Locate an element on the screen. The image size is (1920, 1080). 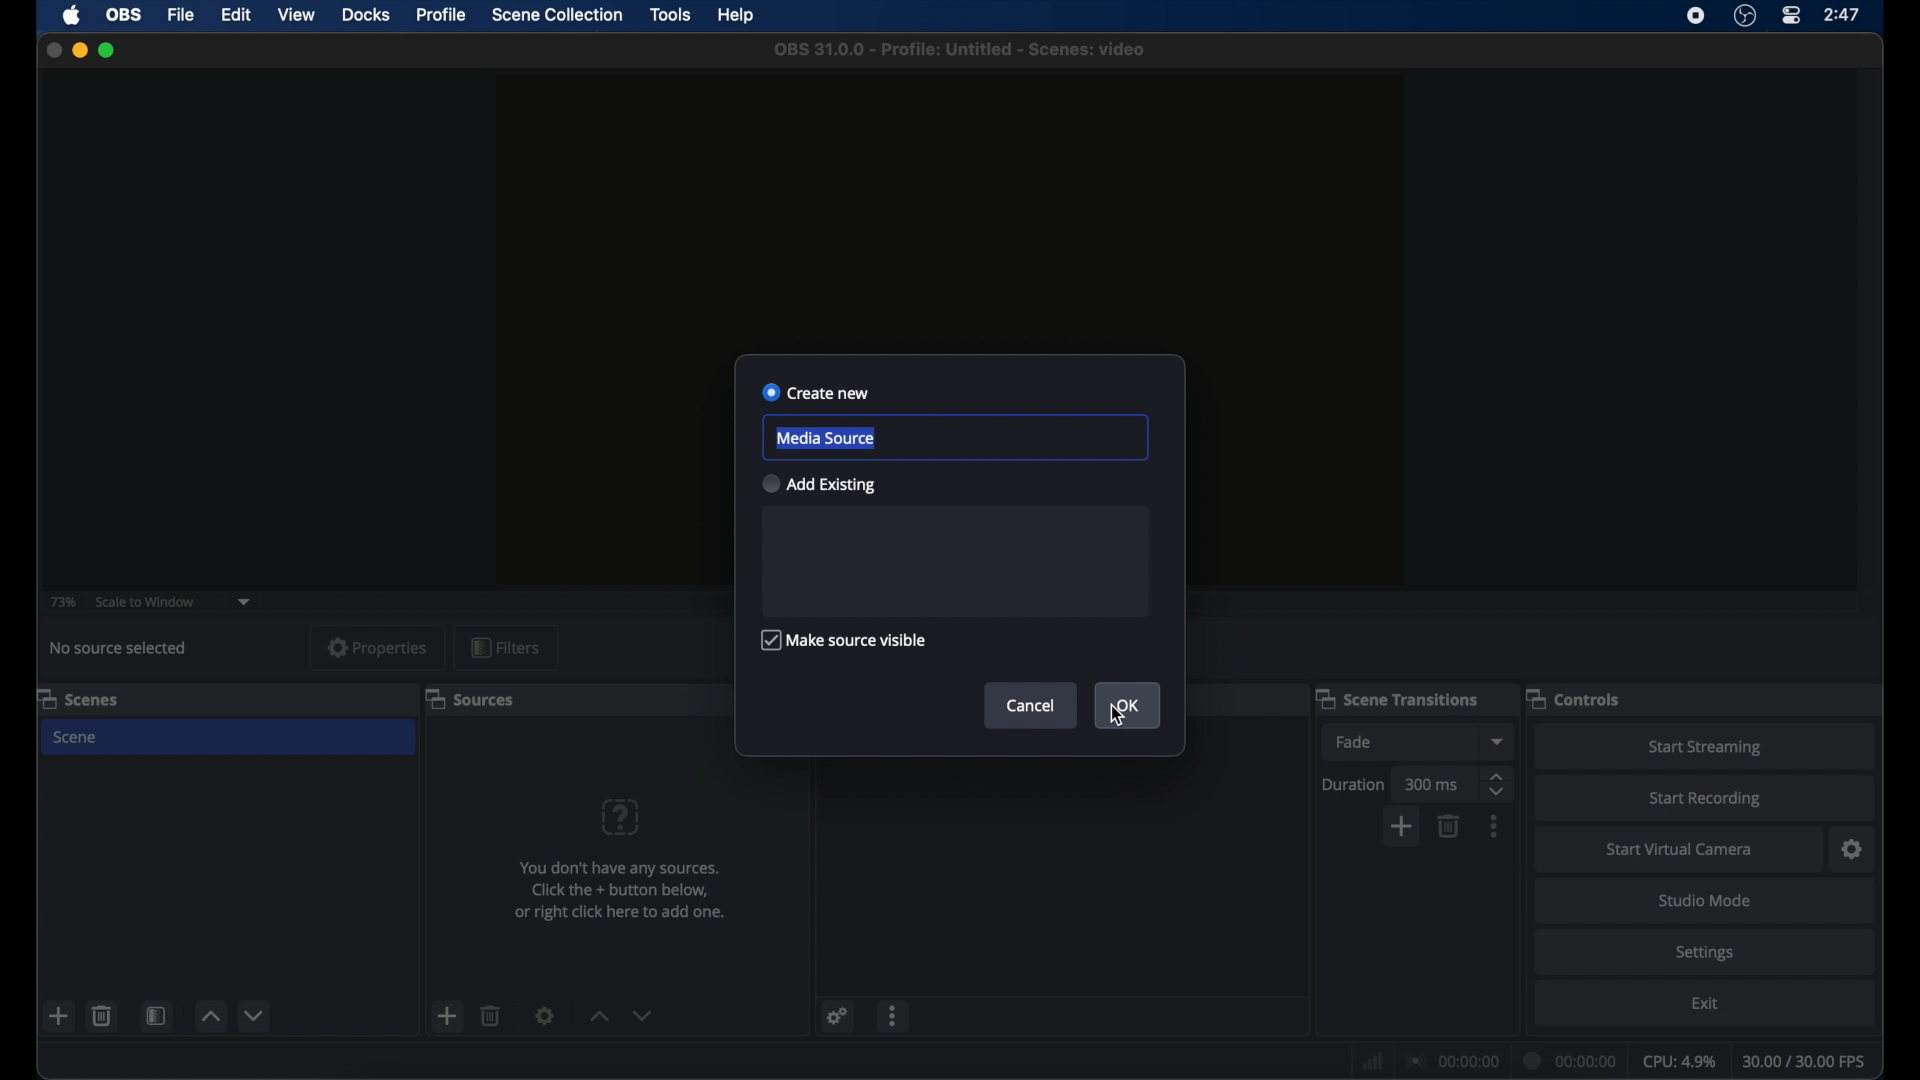
create new is located at coordinates (816, 391).